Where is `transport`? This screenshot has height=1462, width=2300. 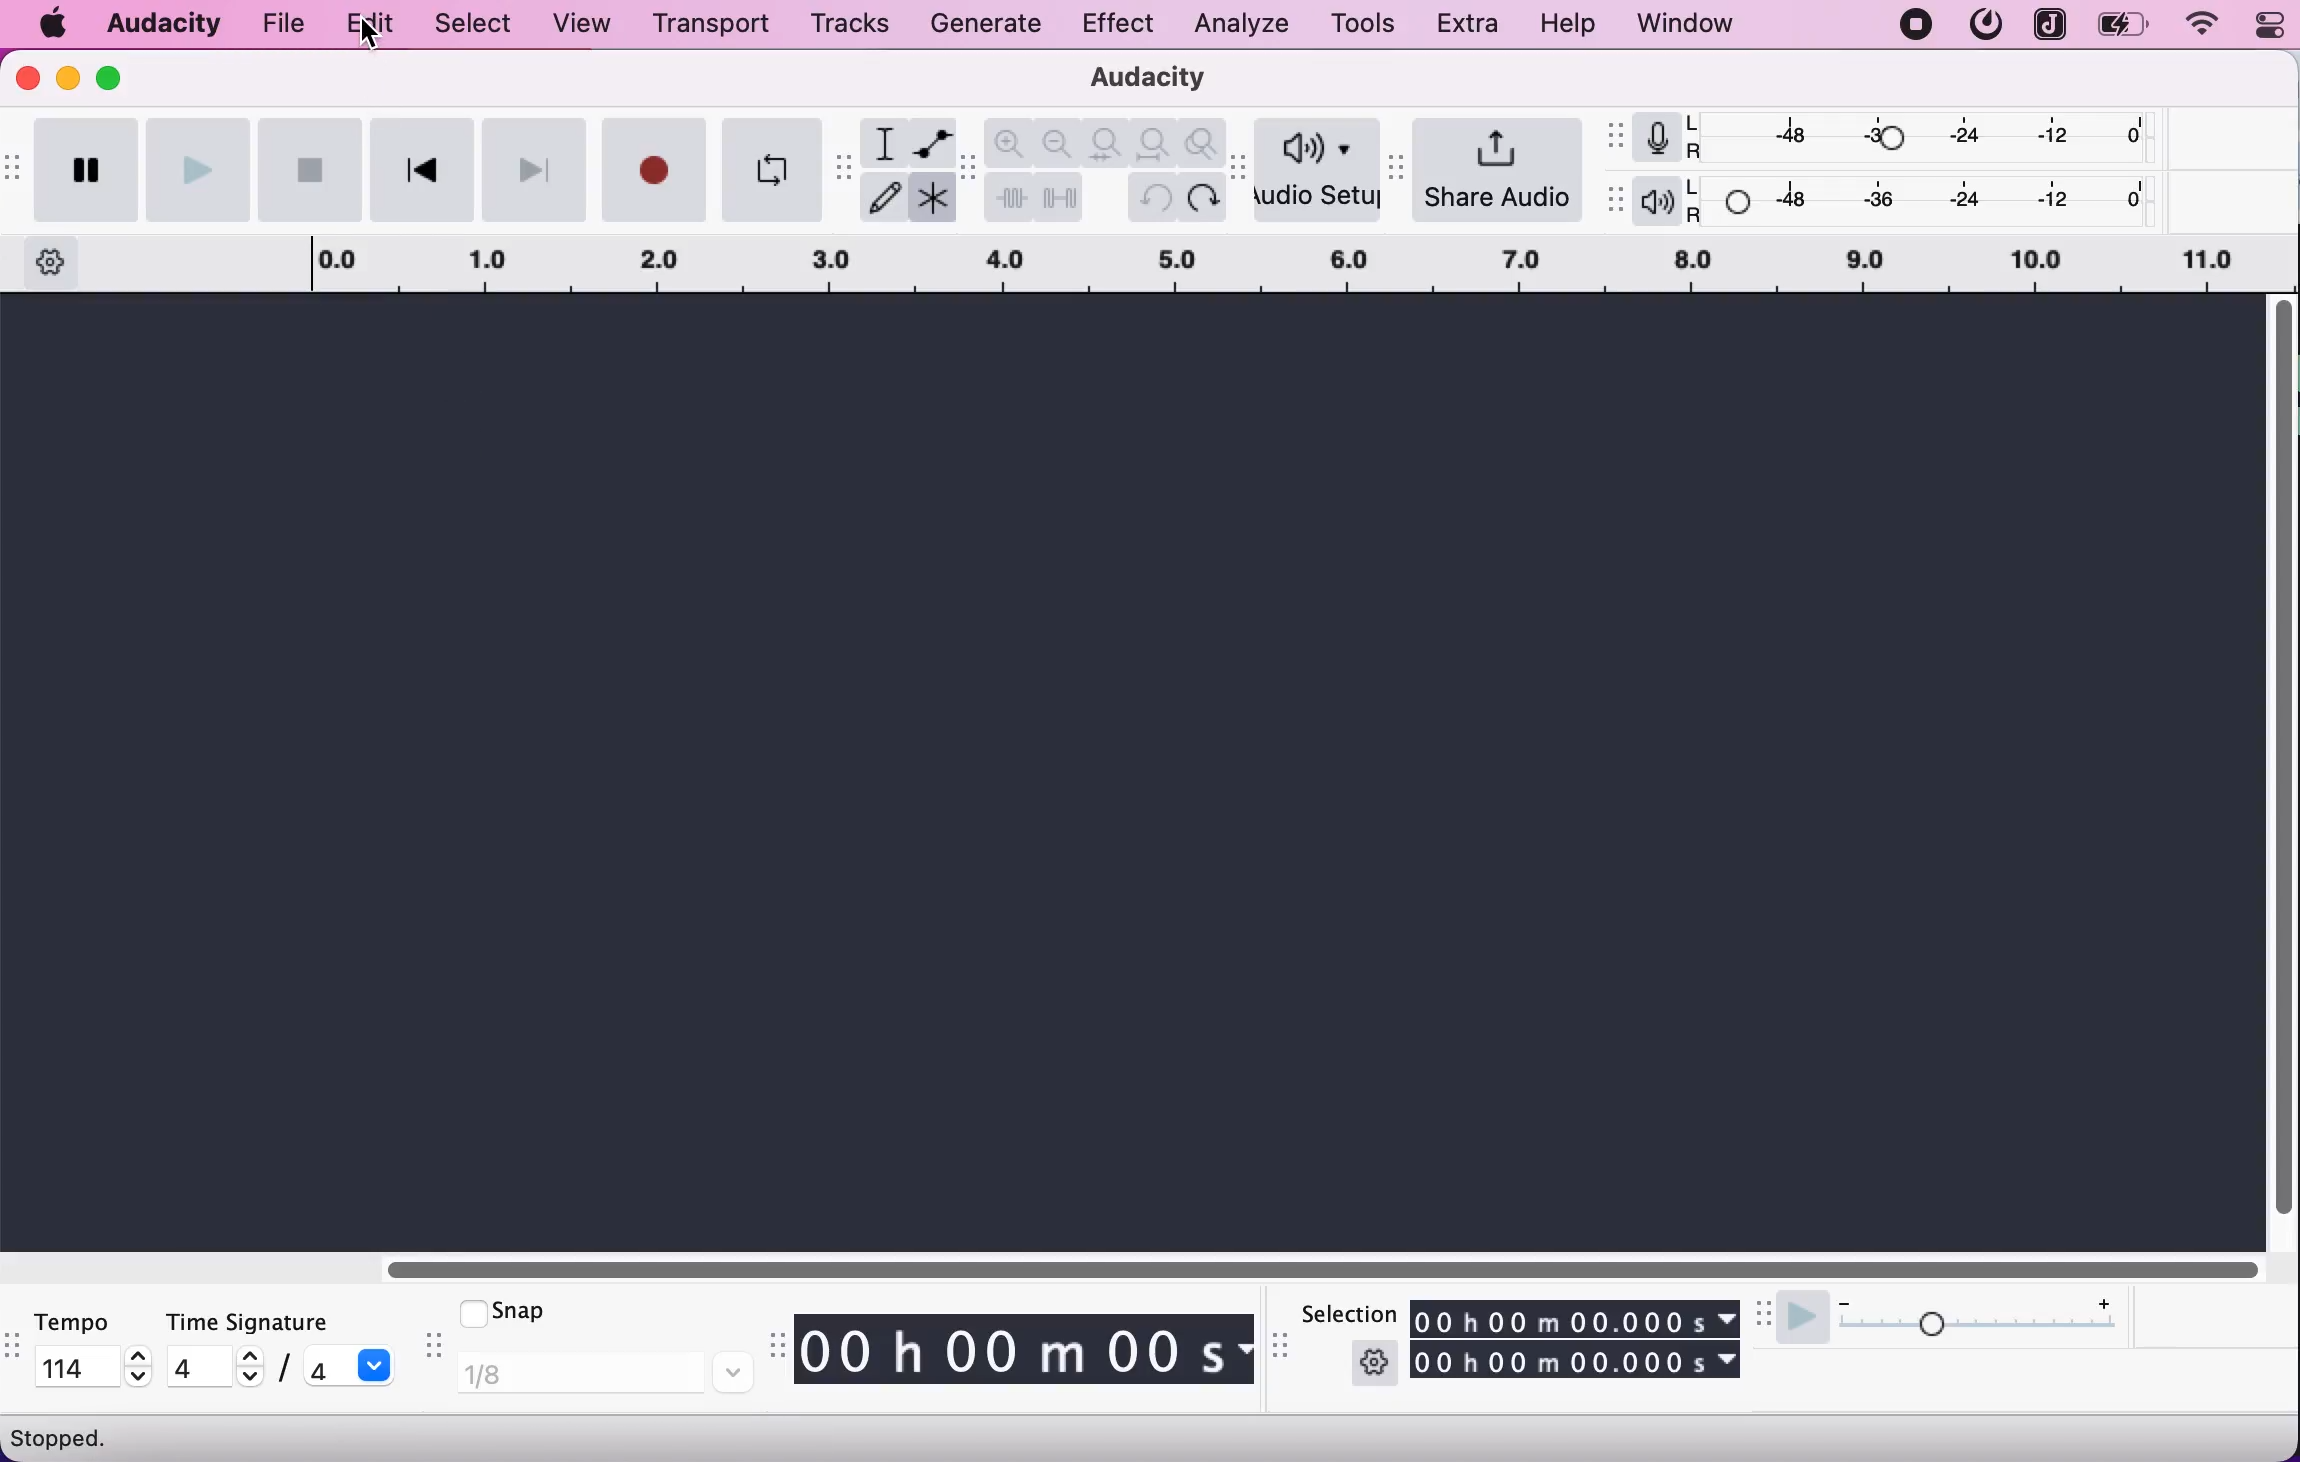
transport is located at coordinates (707, 24).